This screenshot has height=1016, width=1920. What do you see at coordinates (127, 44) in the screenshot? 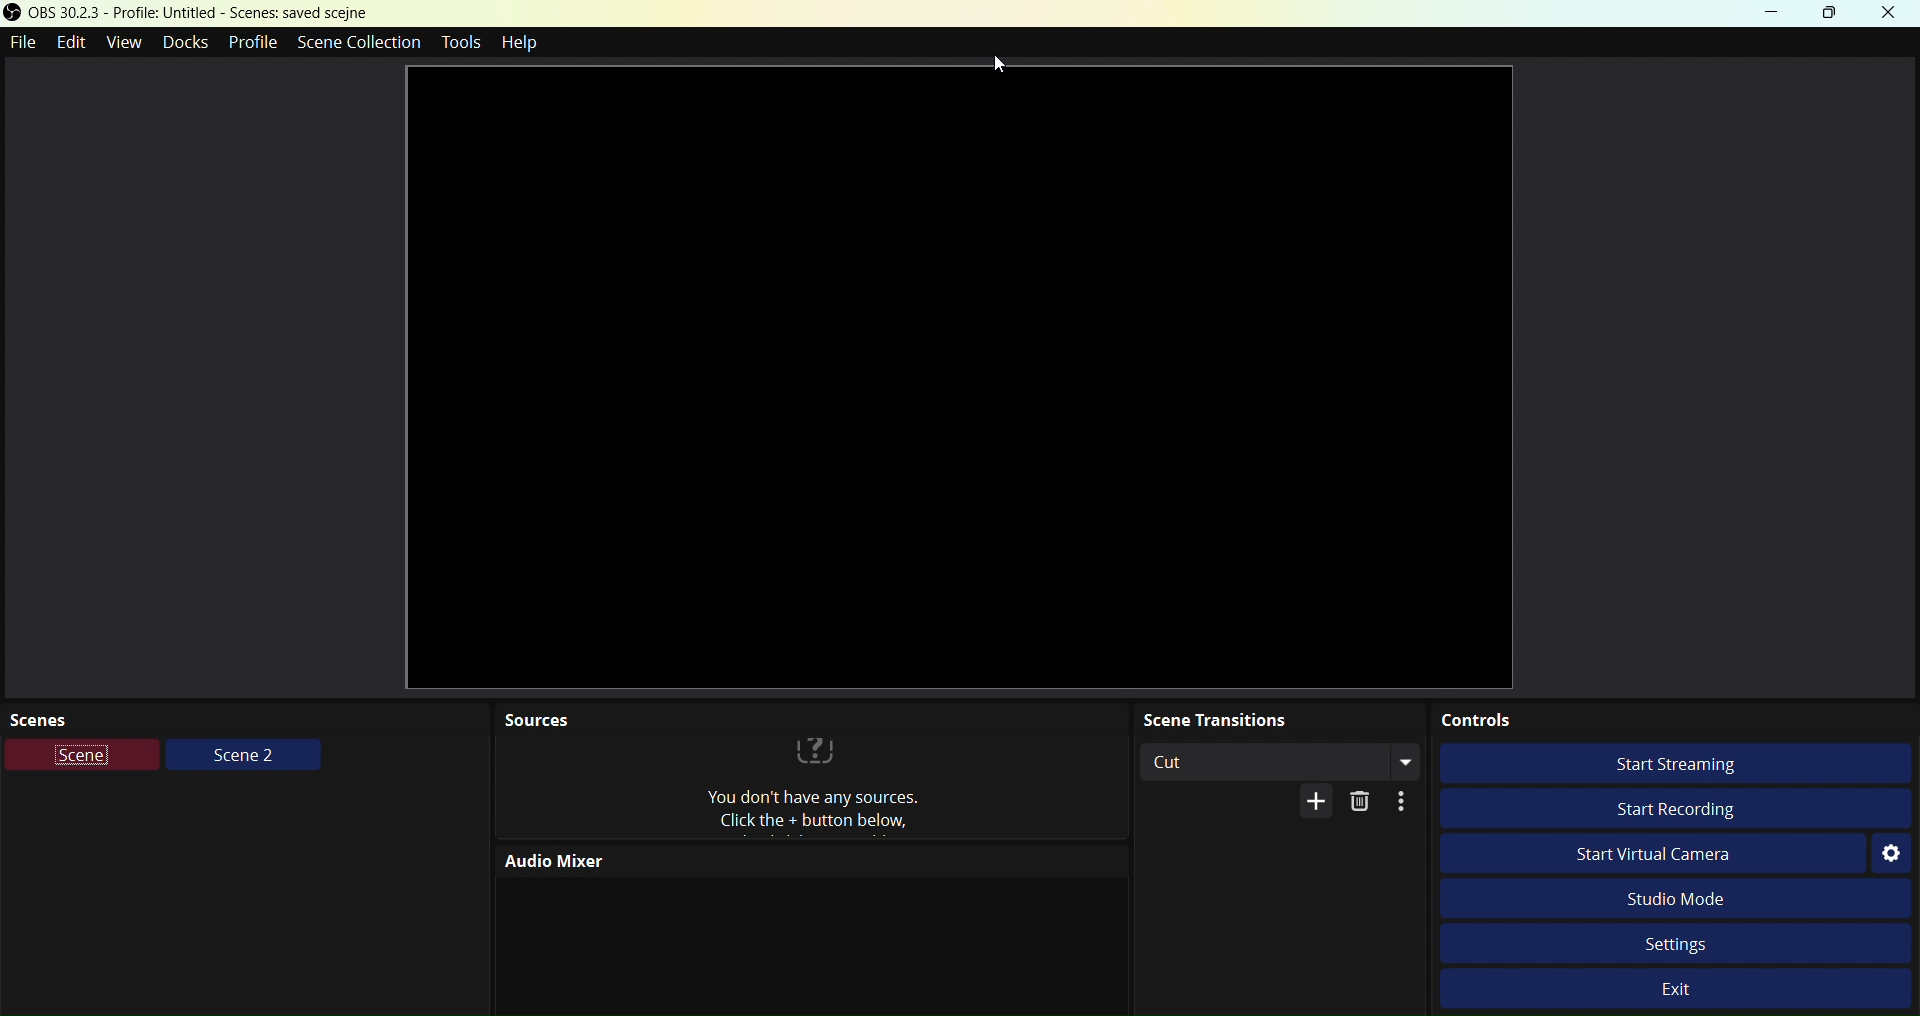
I see `View` at bounding box center [127, 44].